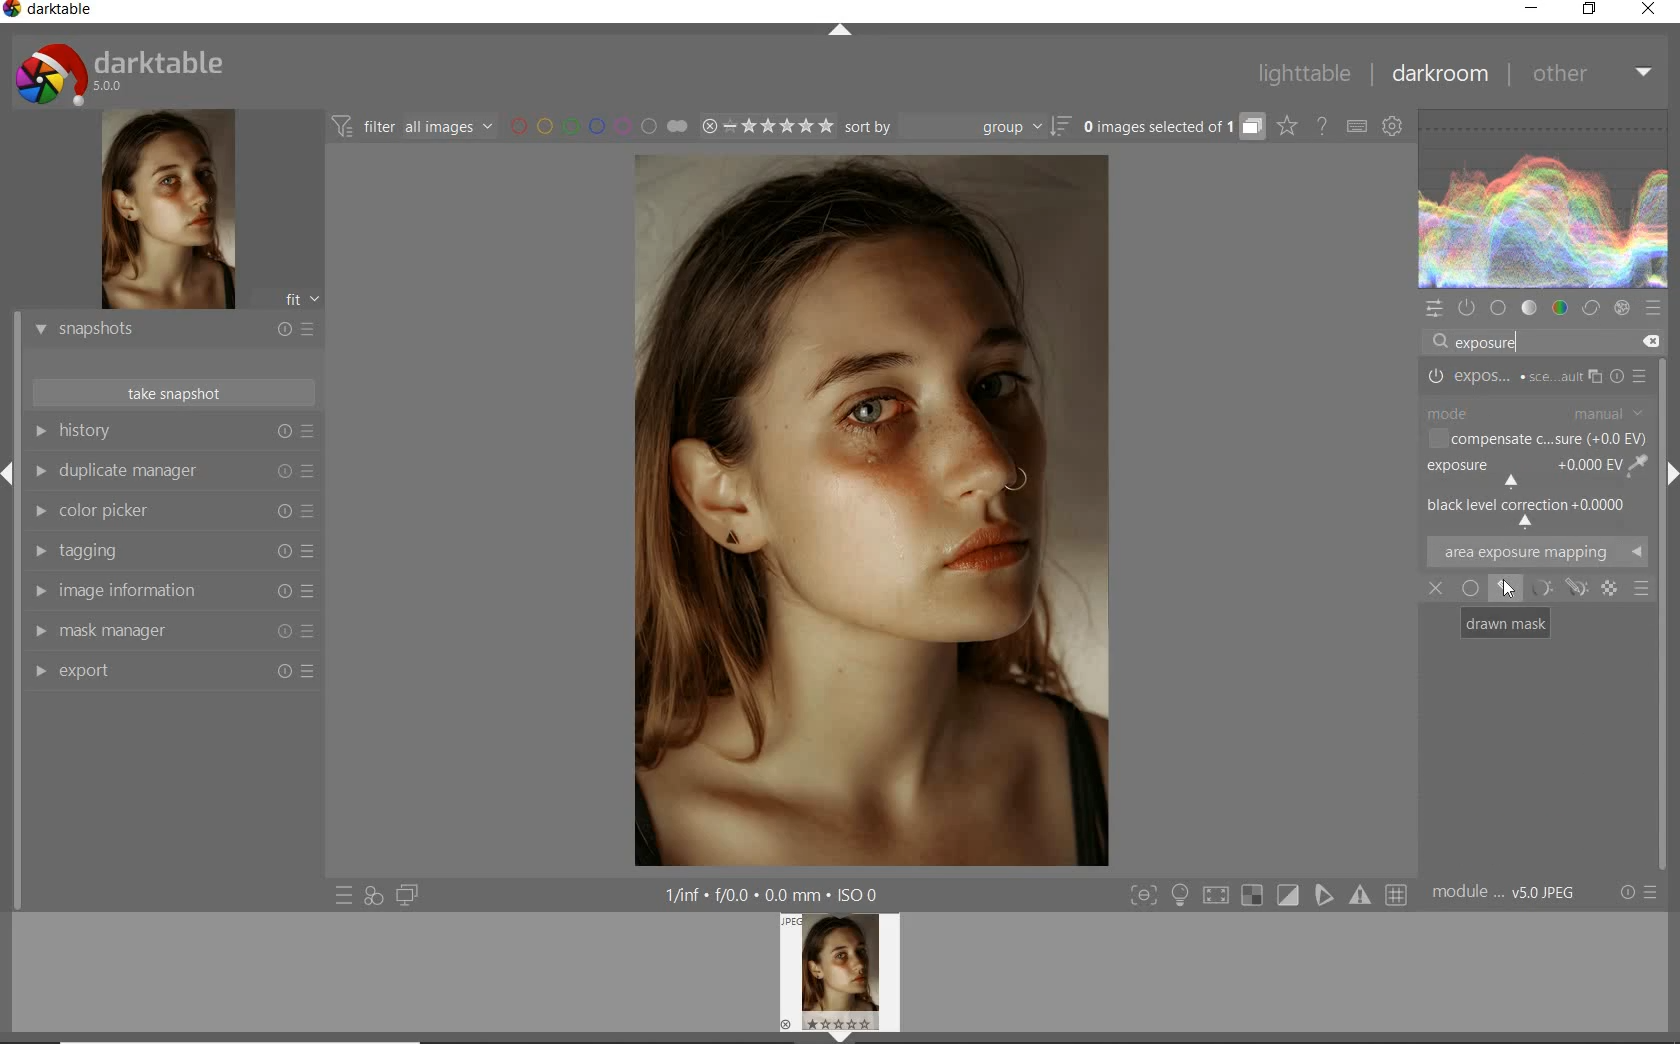  What do you see at coordinates (173, 590) in the screenshot?
I see `image information` at bounding box center [173, 590].